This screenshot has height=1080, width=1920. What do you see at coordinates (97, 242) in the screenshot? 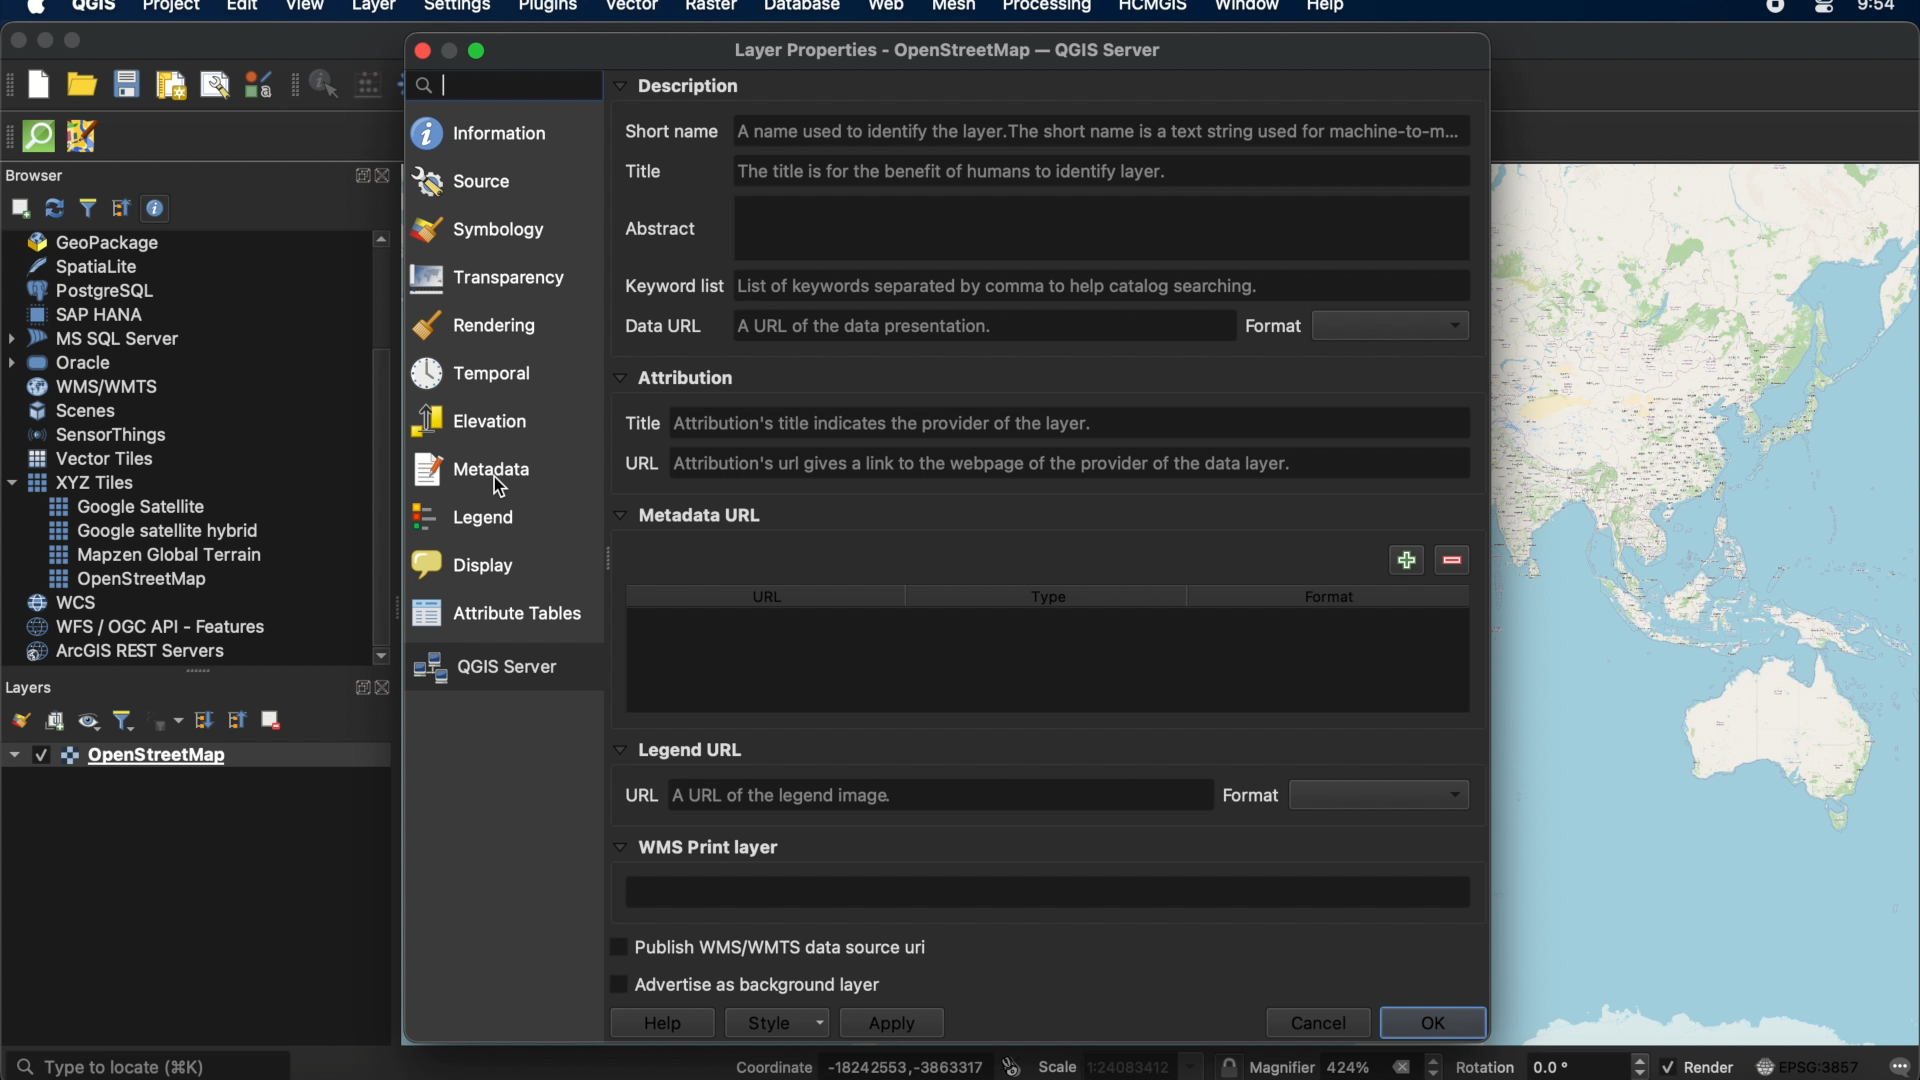
I see `geo package` at bounding box center [97, 242].